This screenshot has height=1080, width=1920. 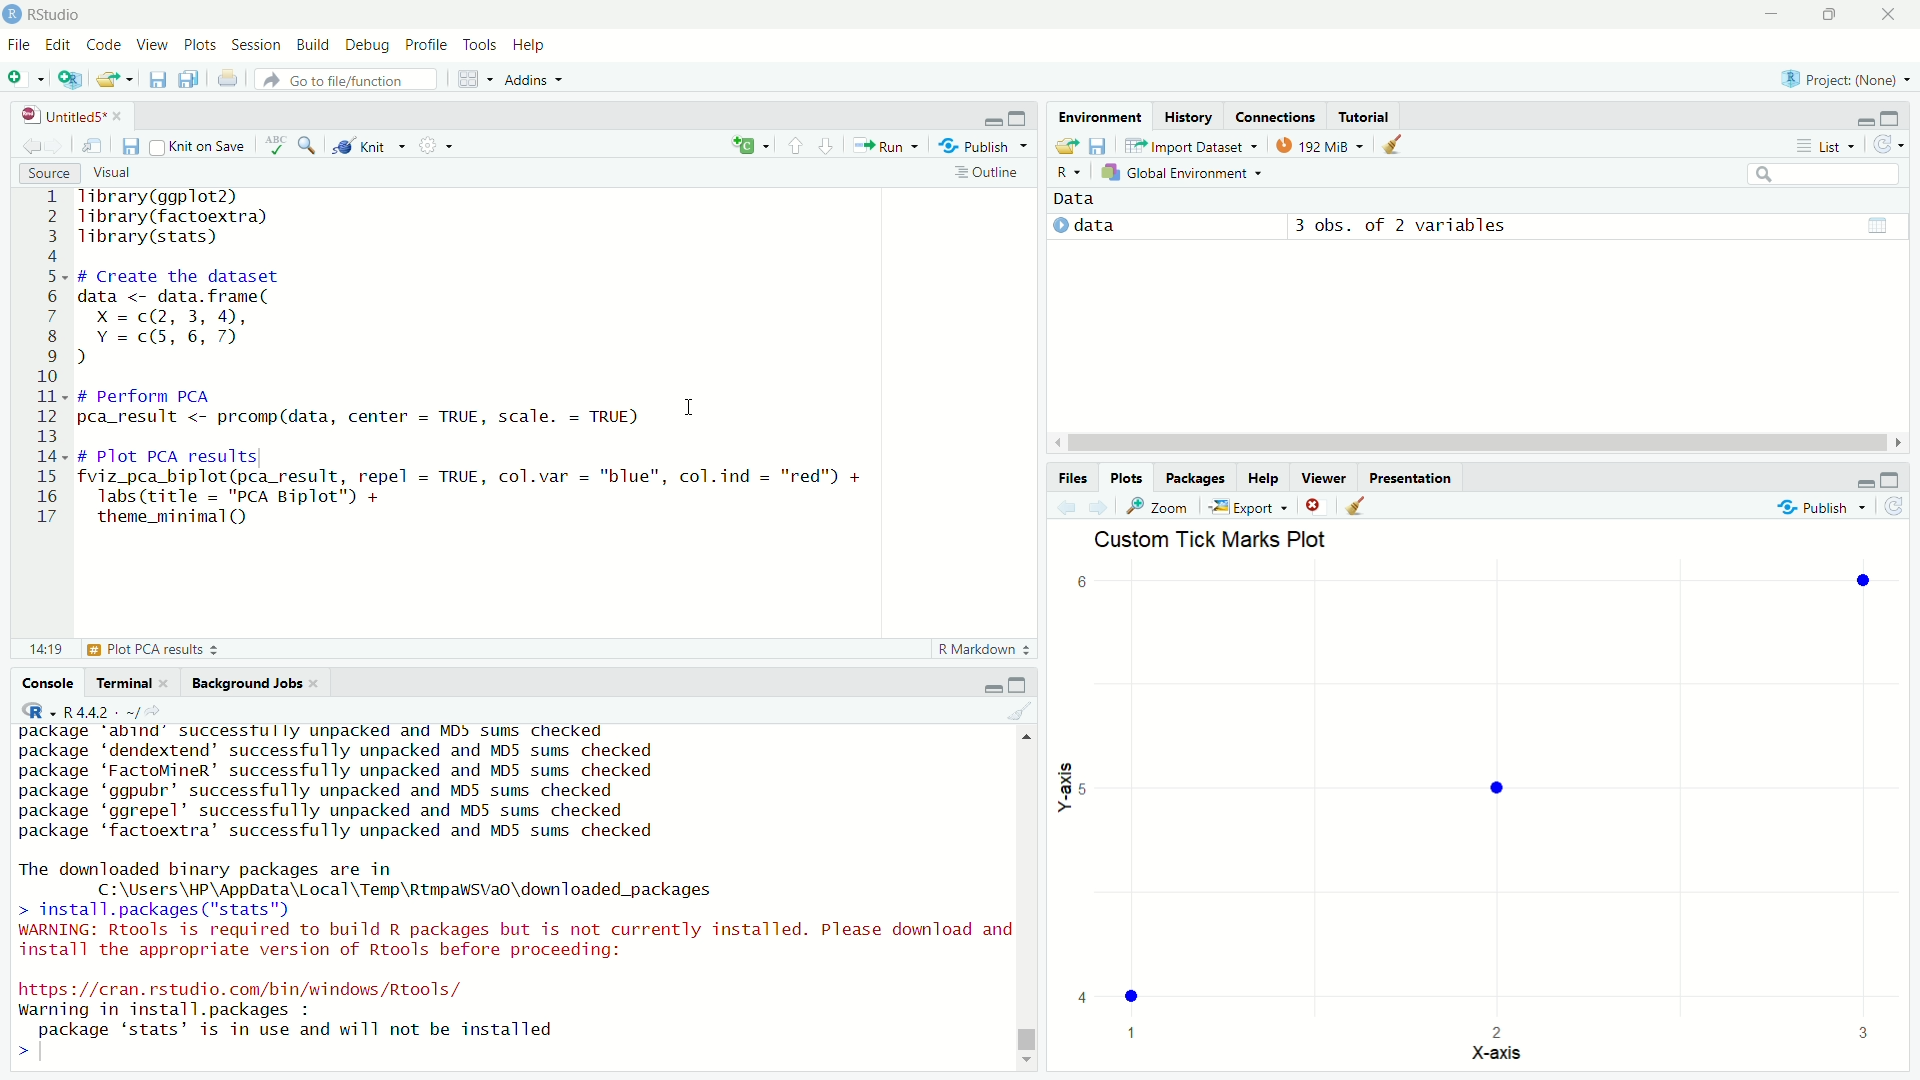 What do you see at coordinates (1190, 145) in the screenshot?
I see `import dataset` at bounding box center [1190, 145].